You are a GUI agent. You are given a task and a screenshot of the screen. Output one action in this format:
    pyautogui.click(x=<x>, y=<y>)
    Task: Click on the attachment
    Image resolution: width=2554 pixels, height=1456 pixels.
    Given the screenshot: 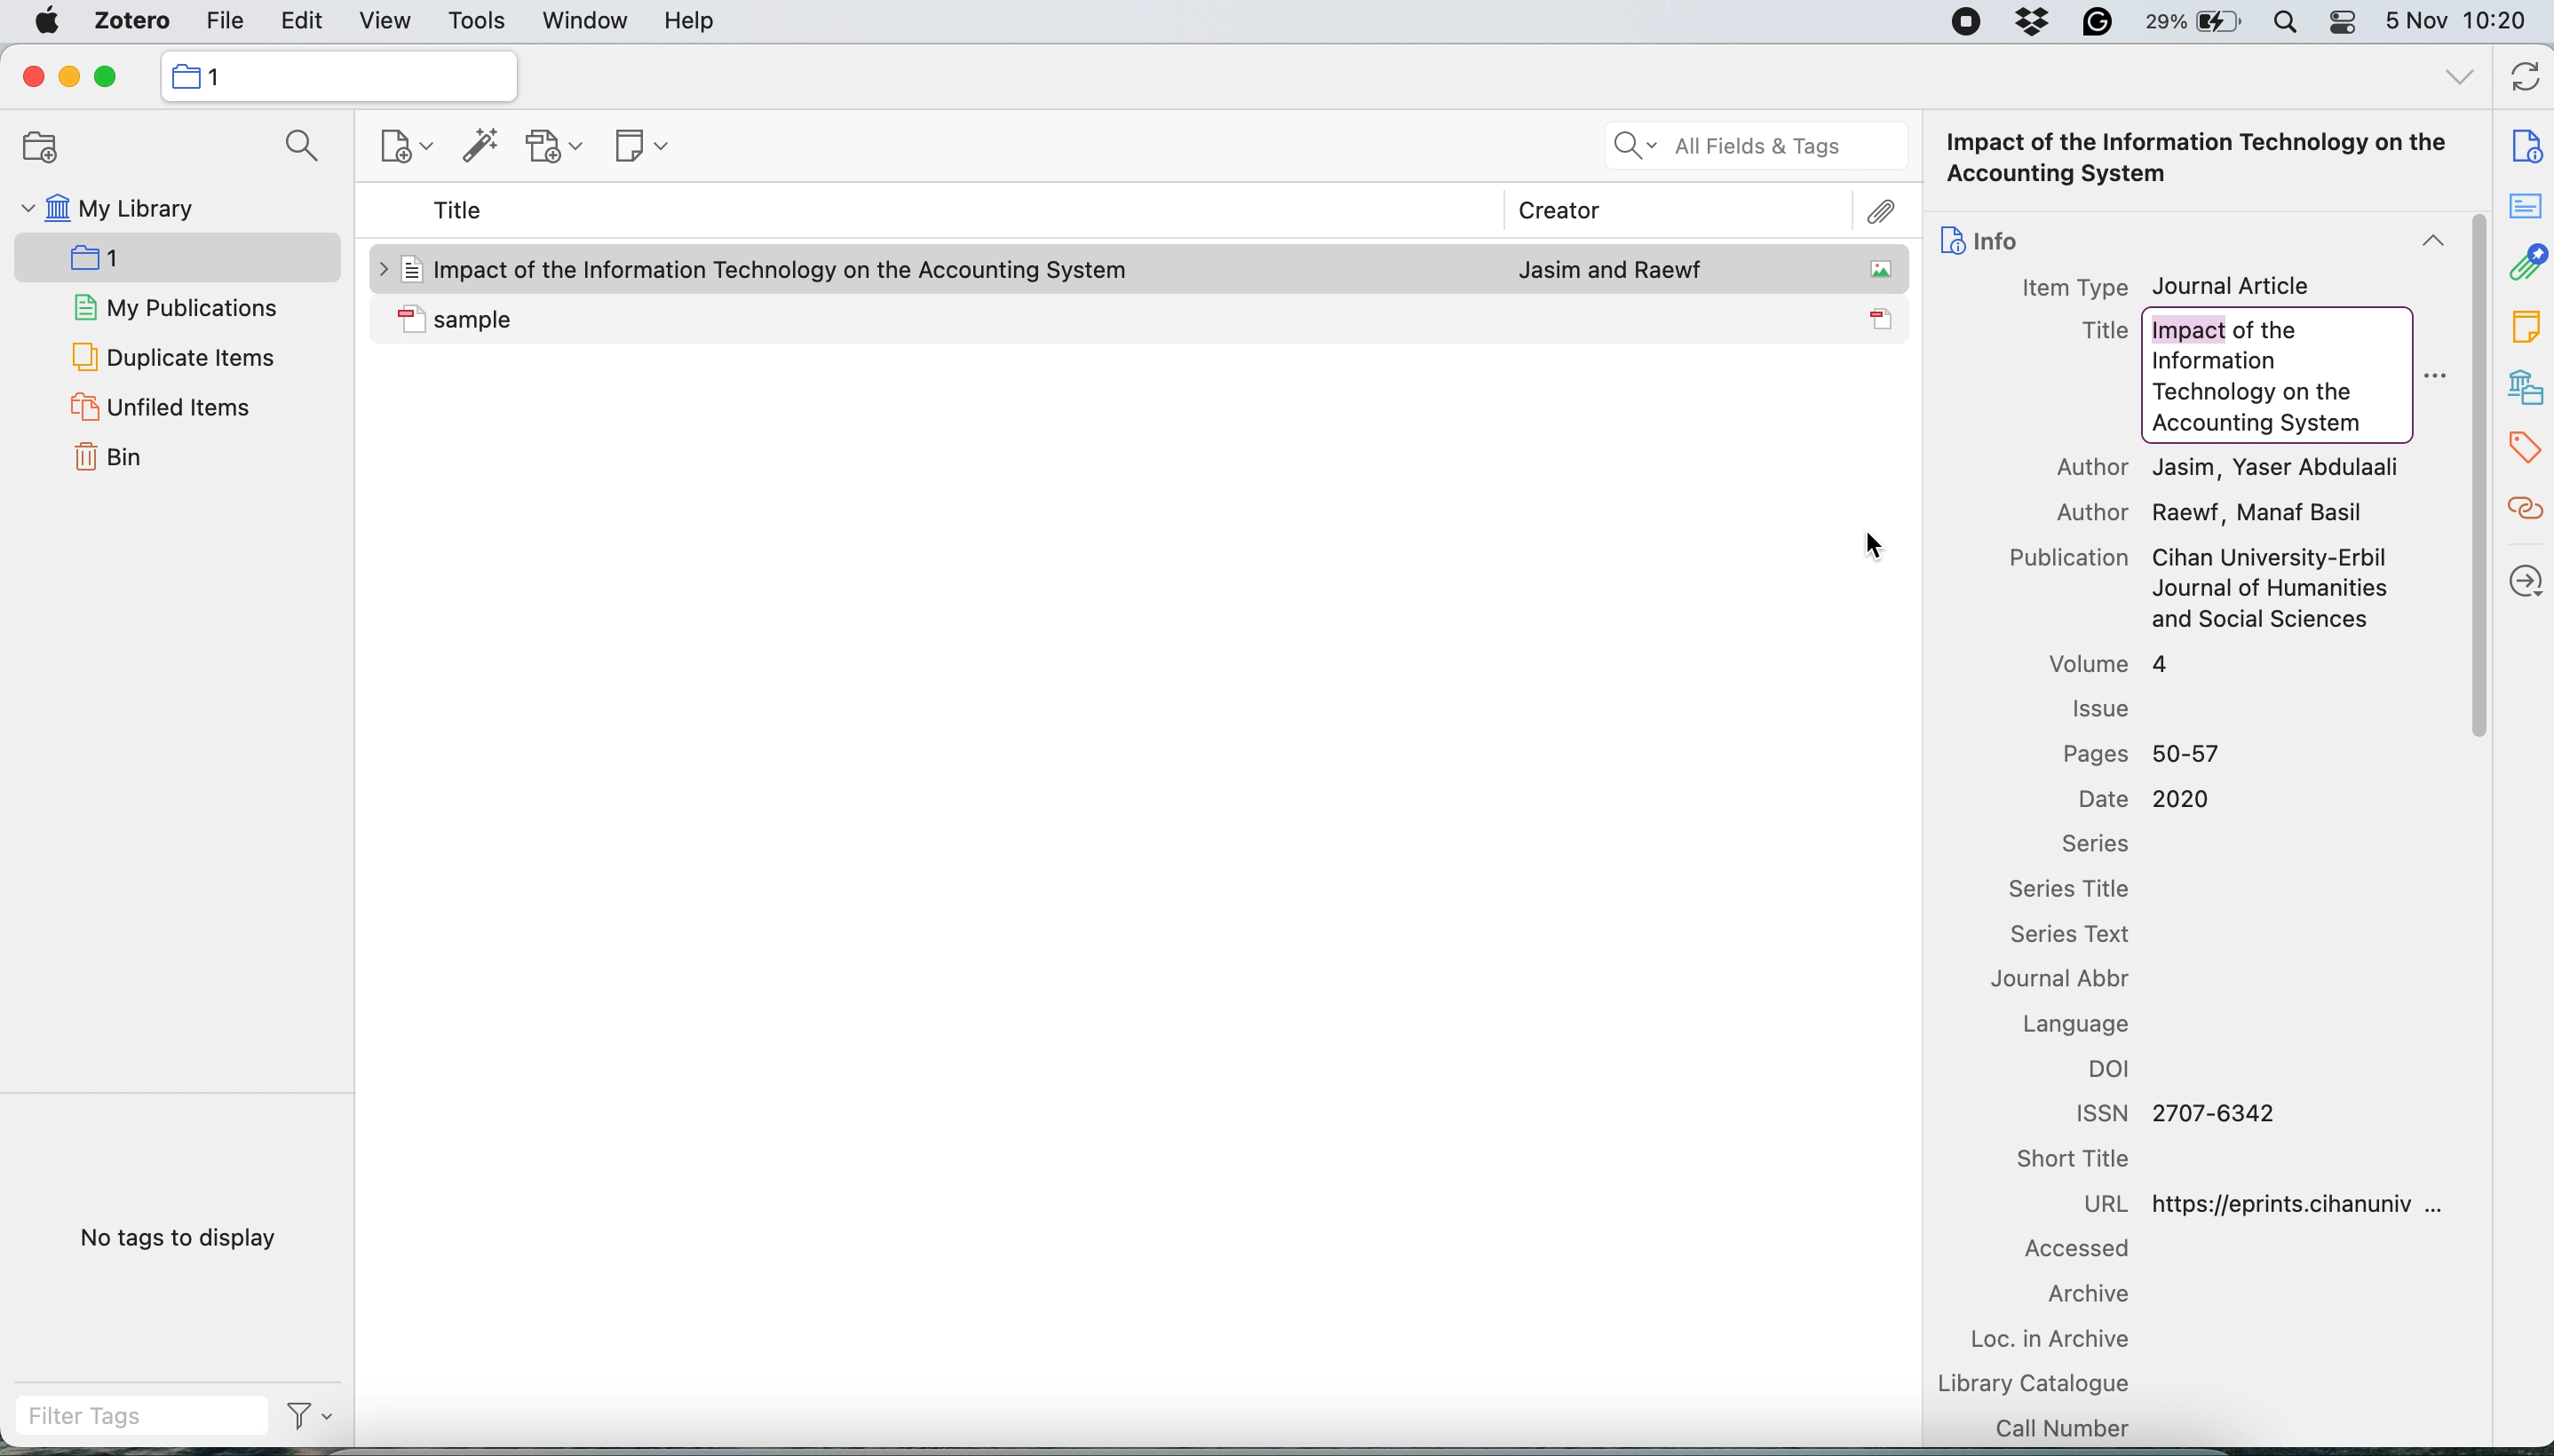 What is the action you would take?
    pyautogui.click(x=1881, y=212)
    